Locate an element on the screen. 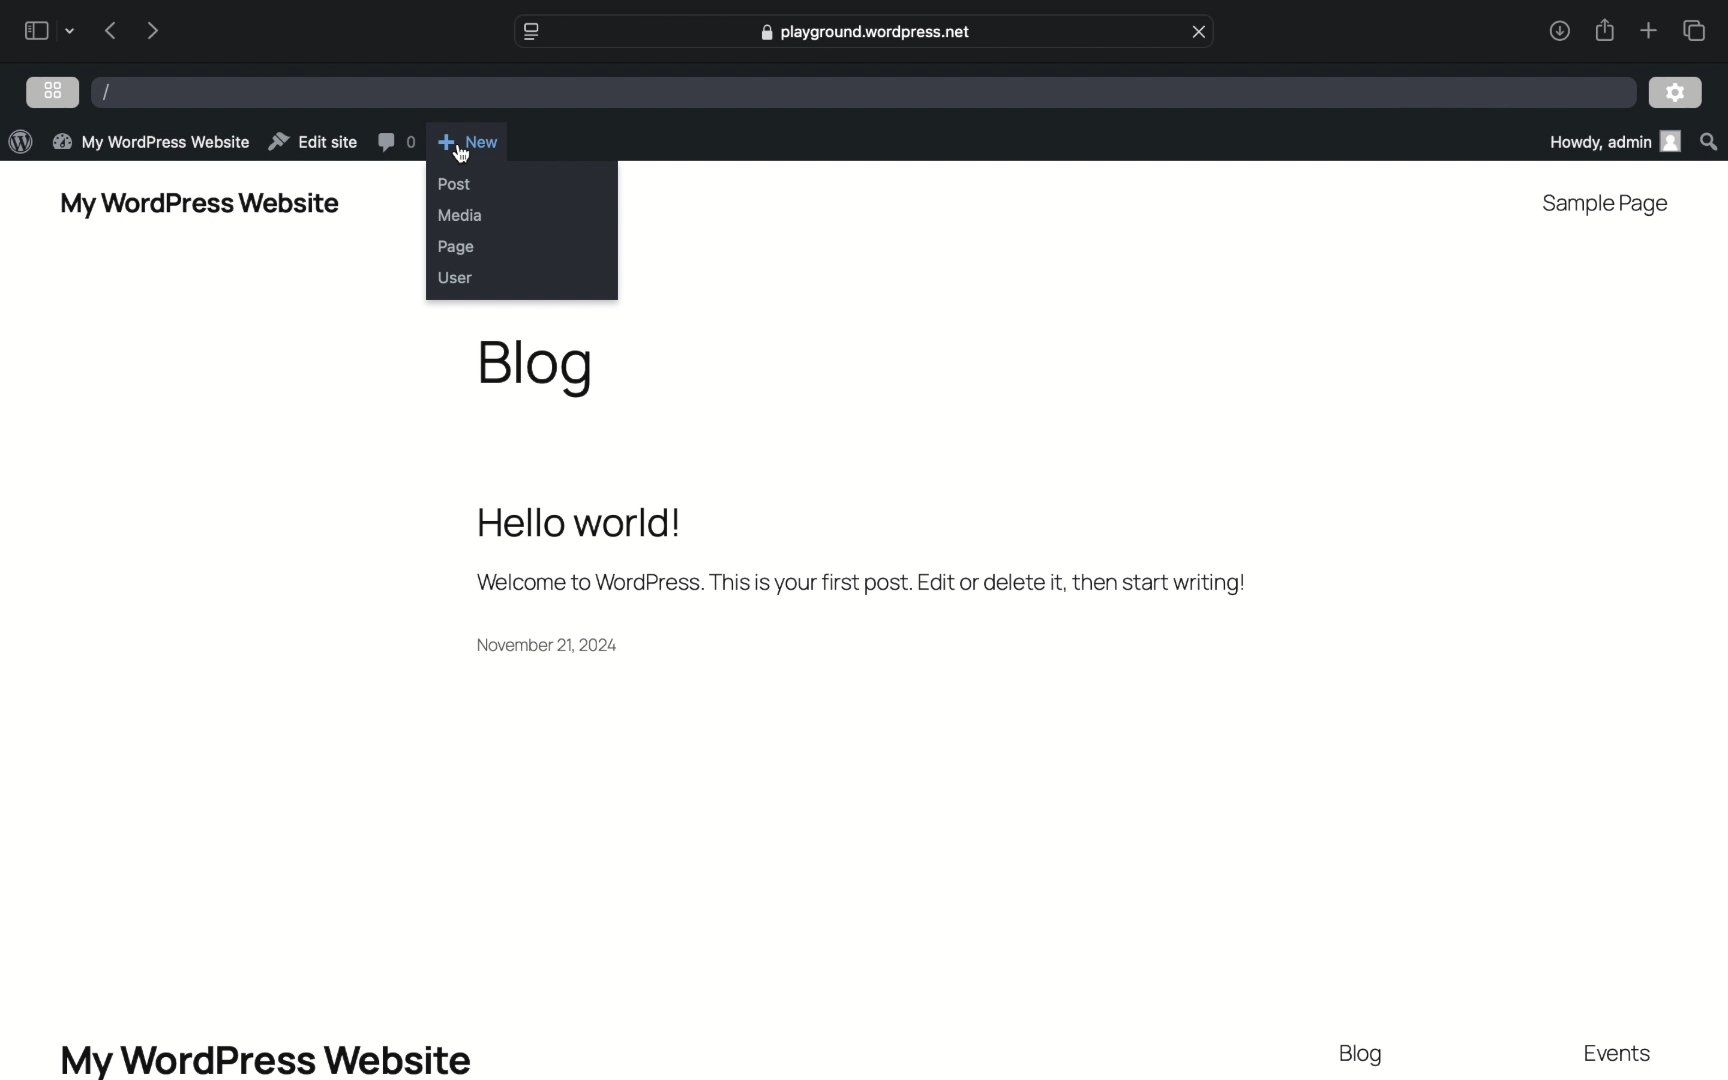 The width and height of the screenshot is (1728, 1080). user is located at coordinates (455, 277).